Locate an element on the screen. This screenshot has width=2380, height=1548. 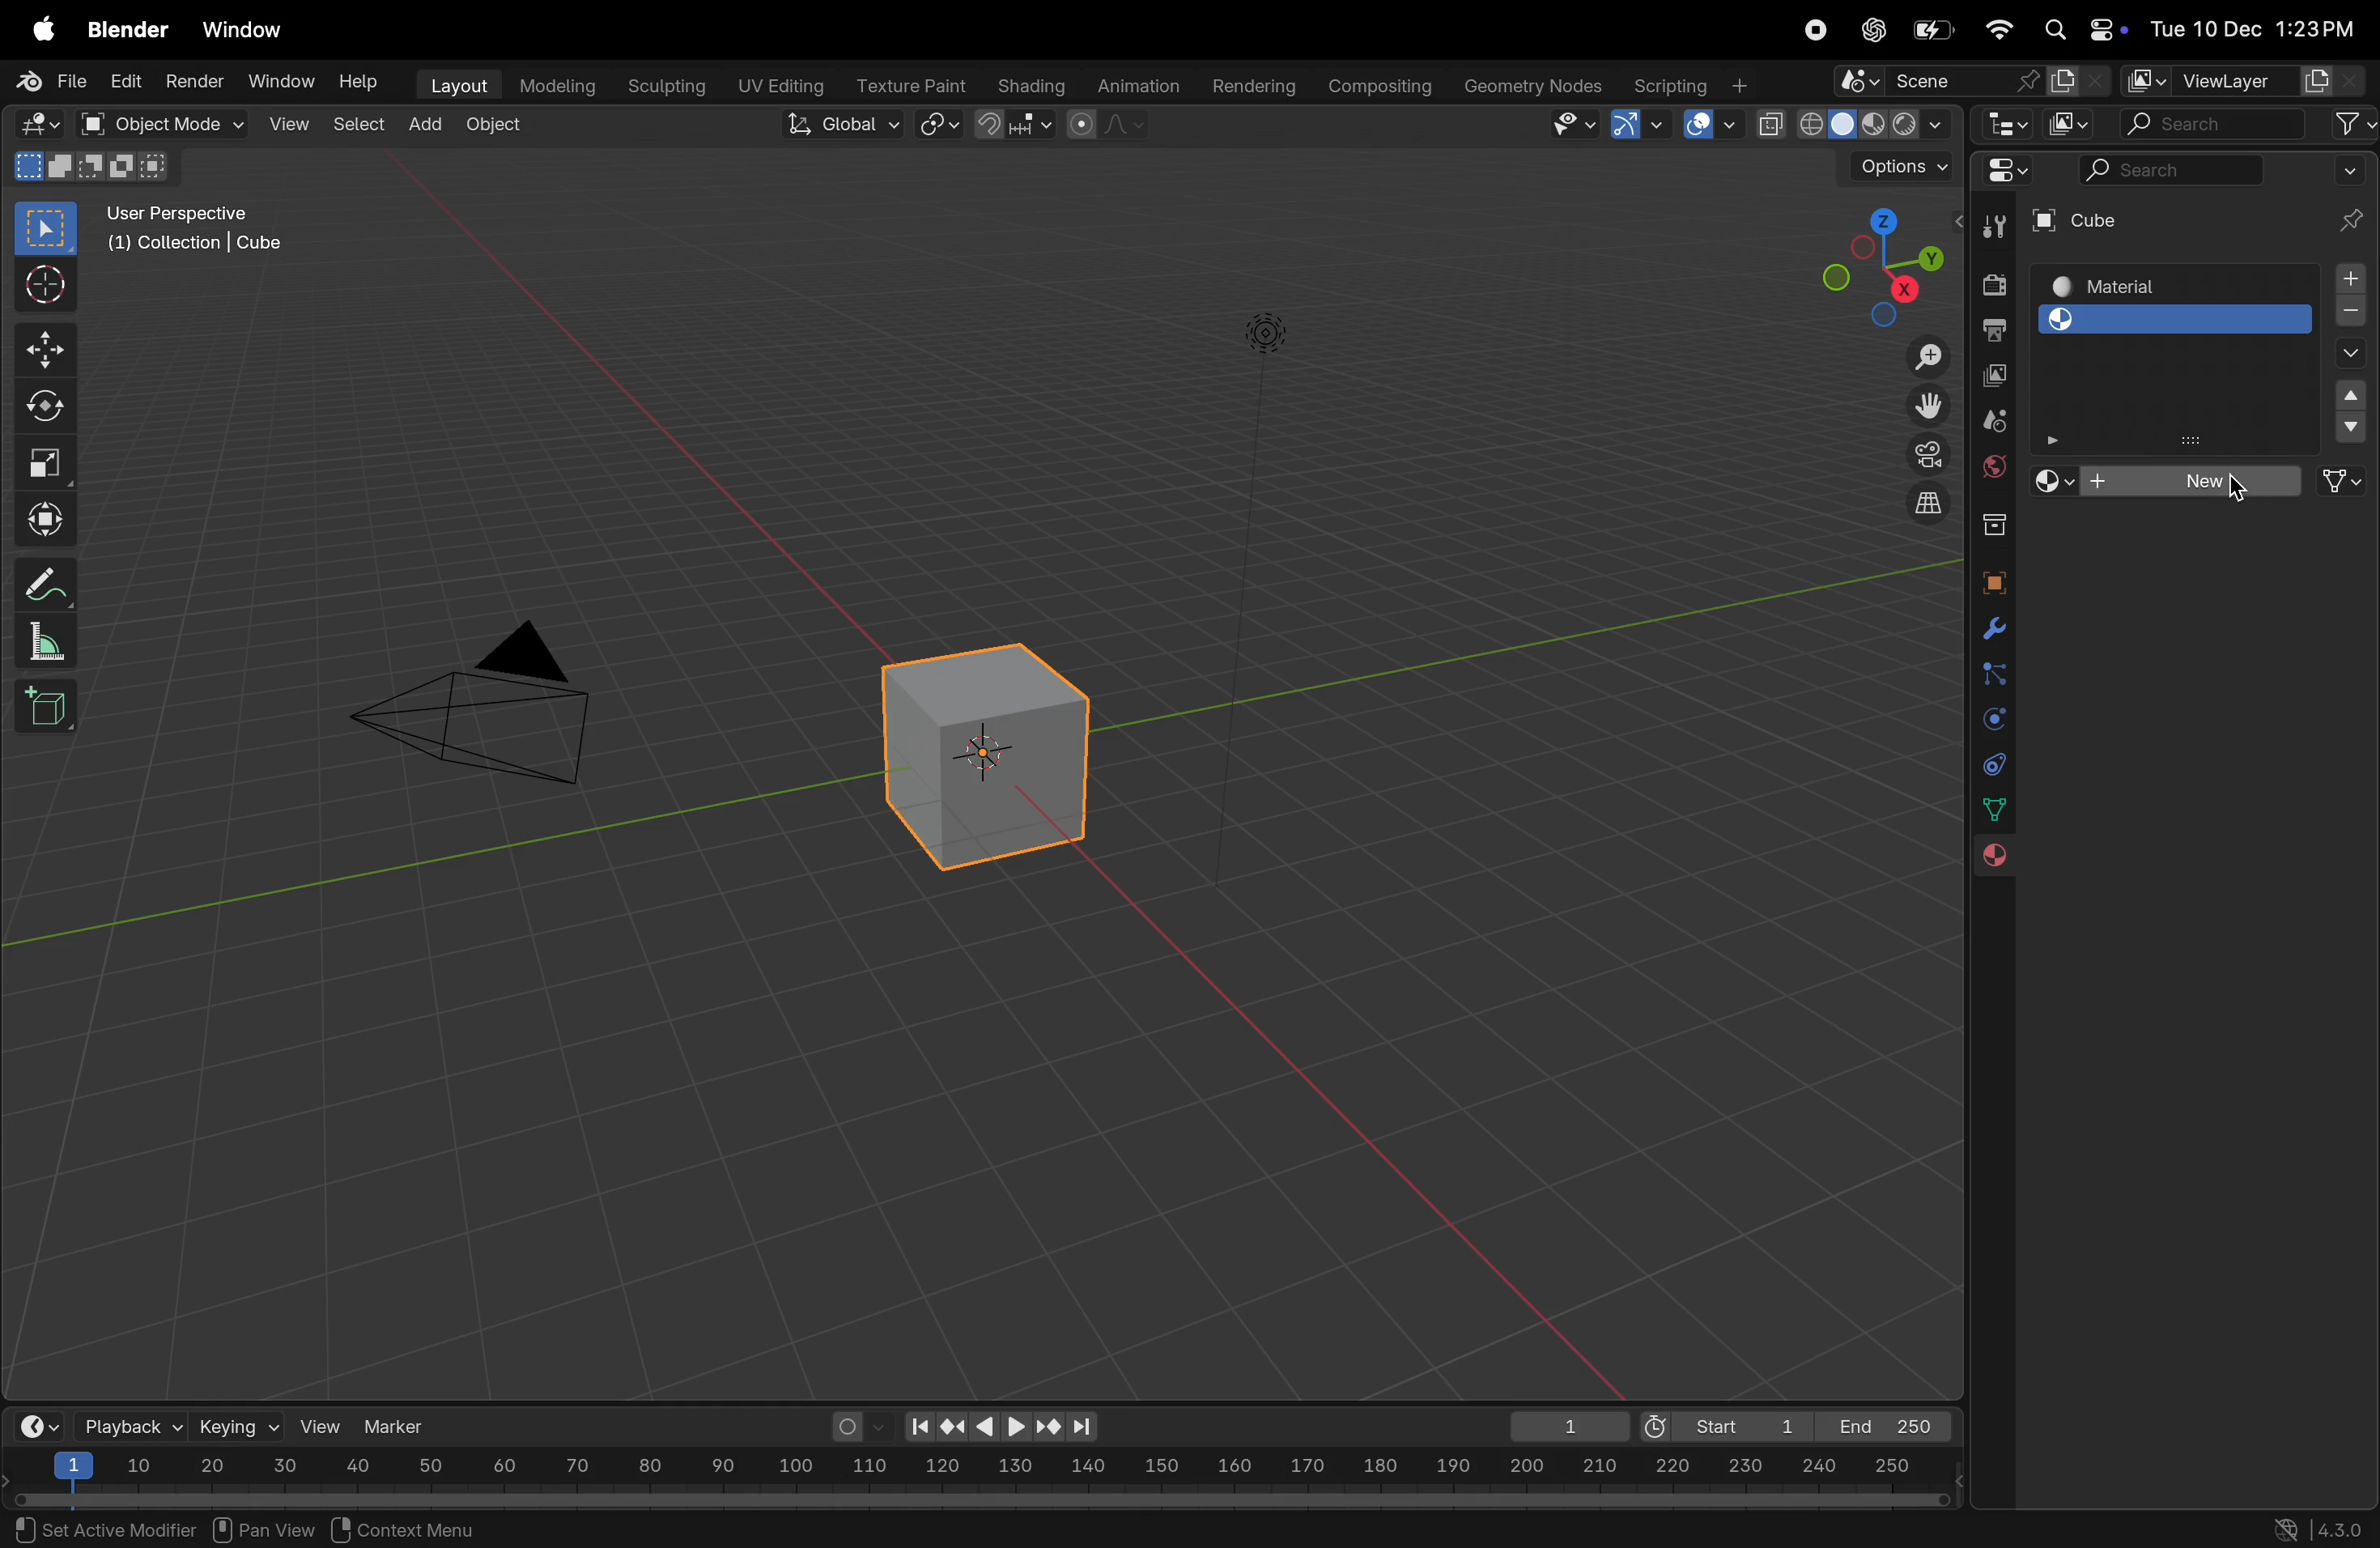
tool is located at coordinates (1988, 230).